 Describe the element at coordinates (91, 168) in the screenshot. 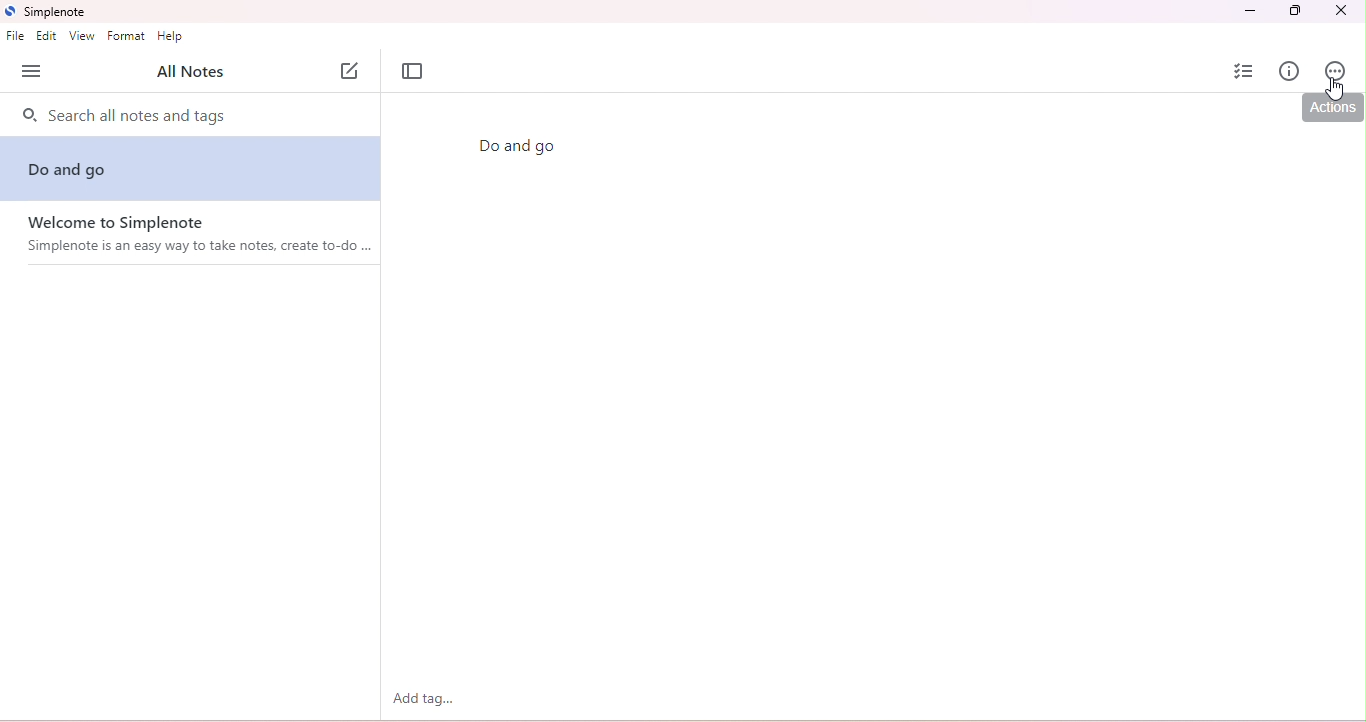

I see `do and go note` at that location.